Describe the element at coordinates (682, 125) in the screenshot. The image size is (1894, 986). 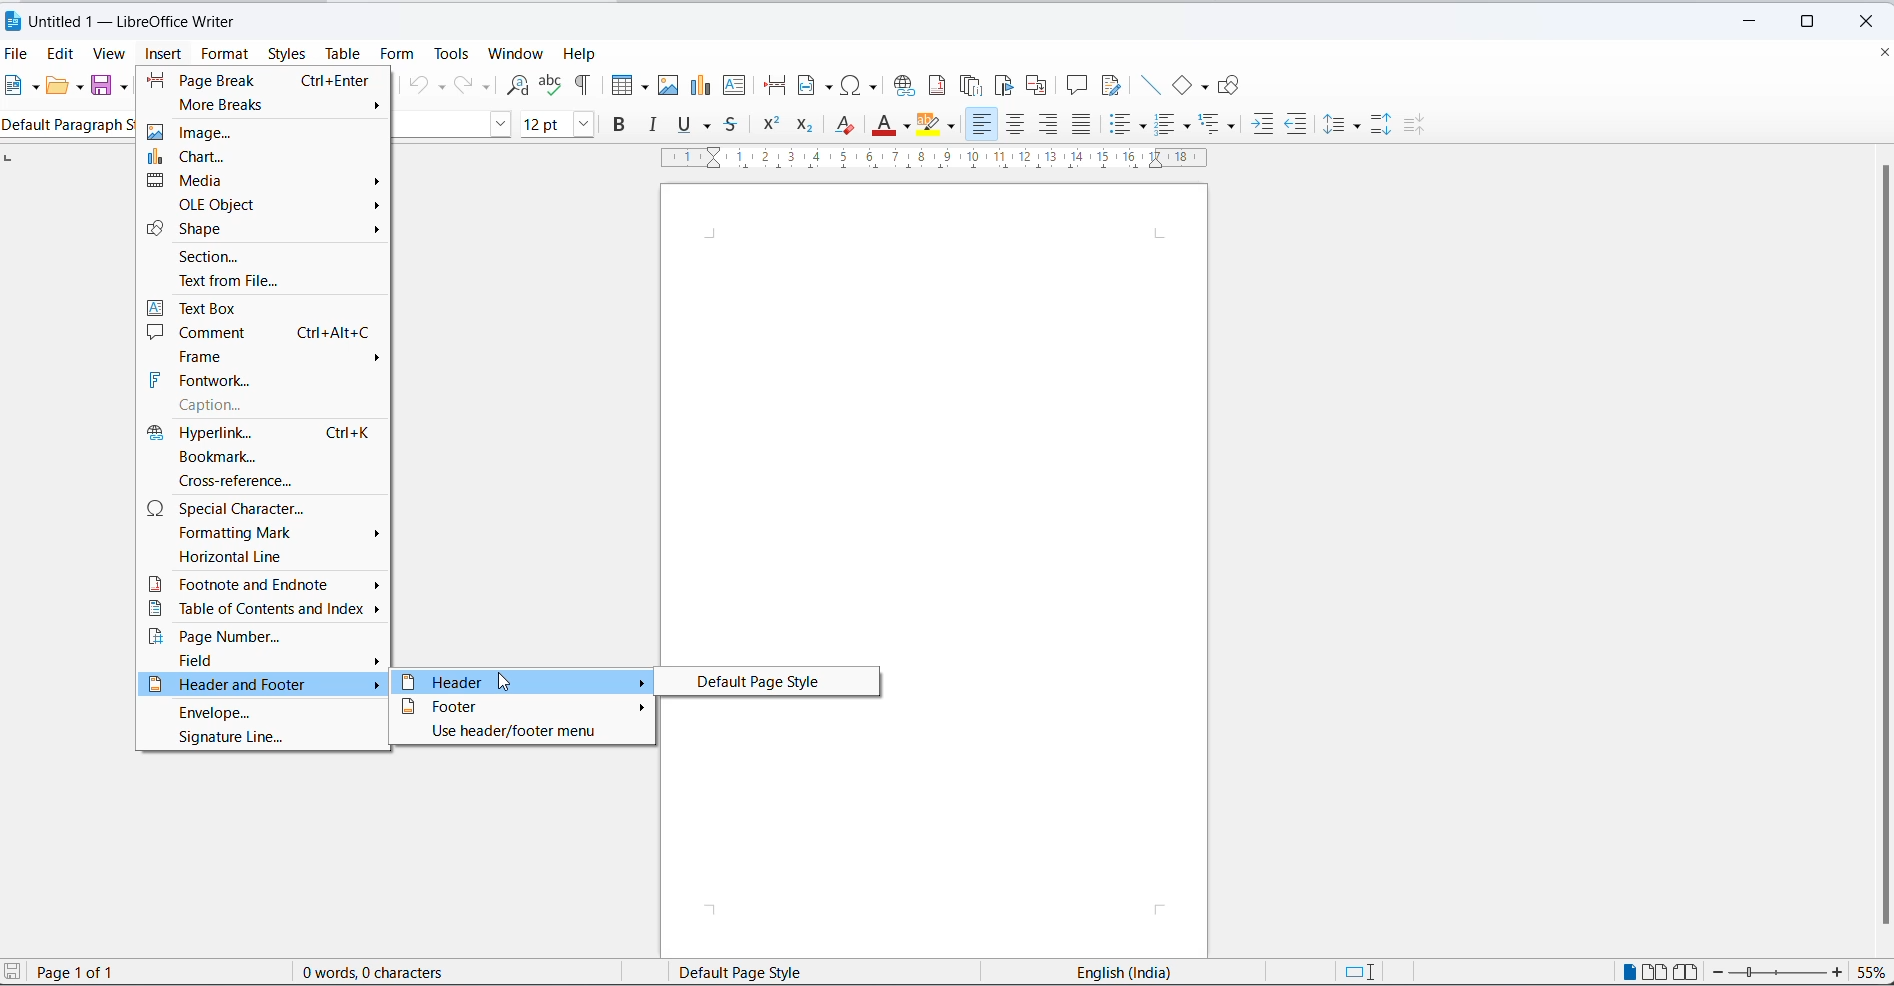
I see `underline` at that location.